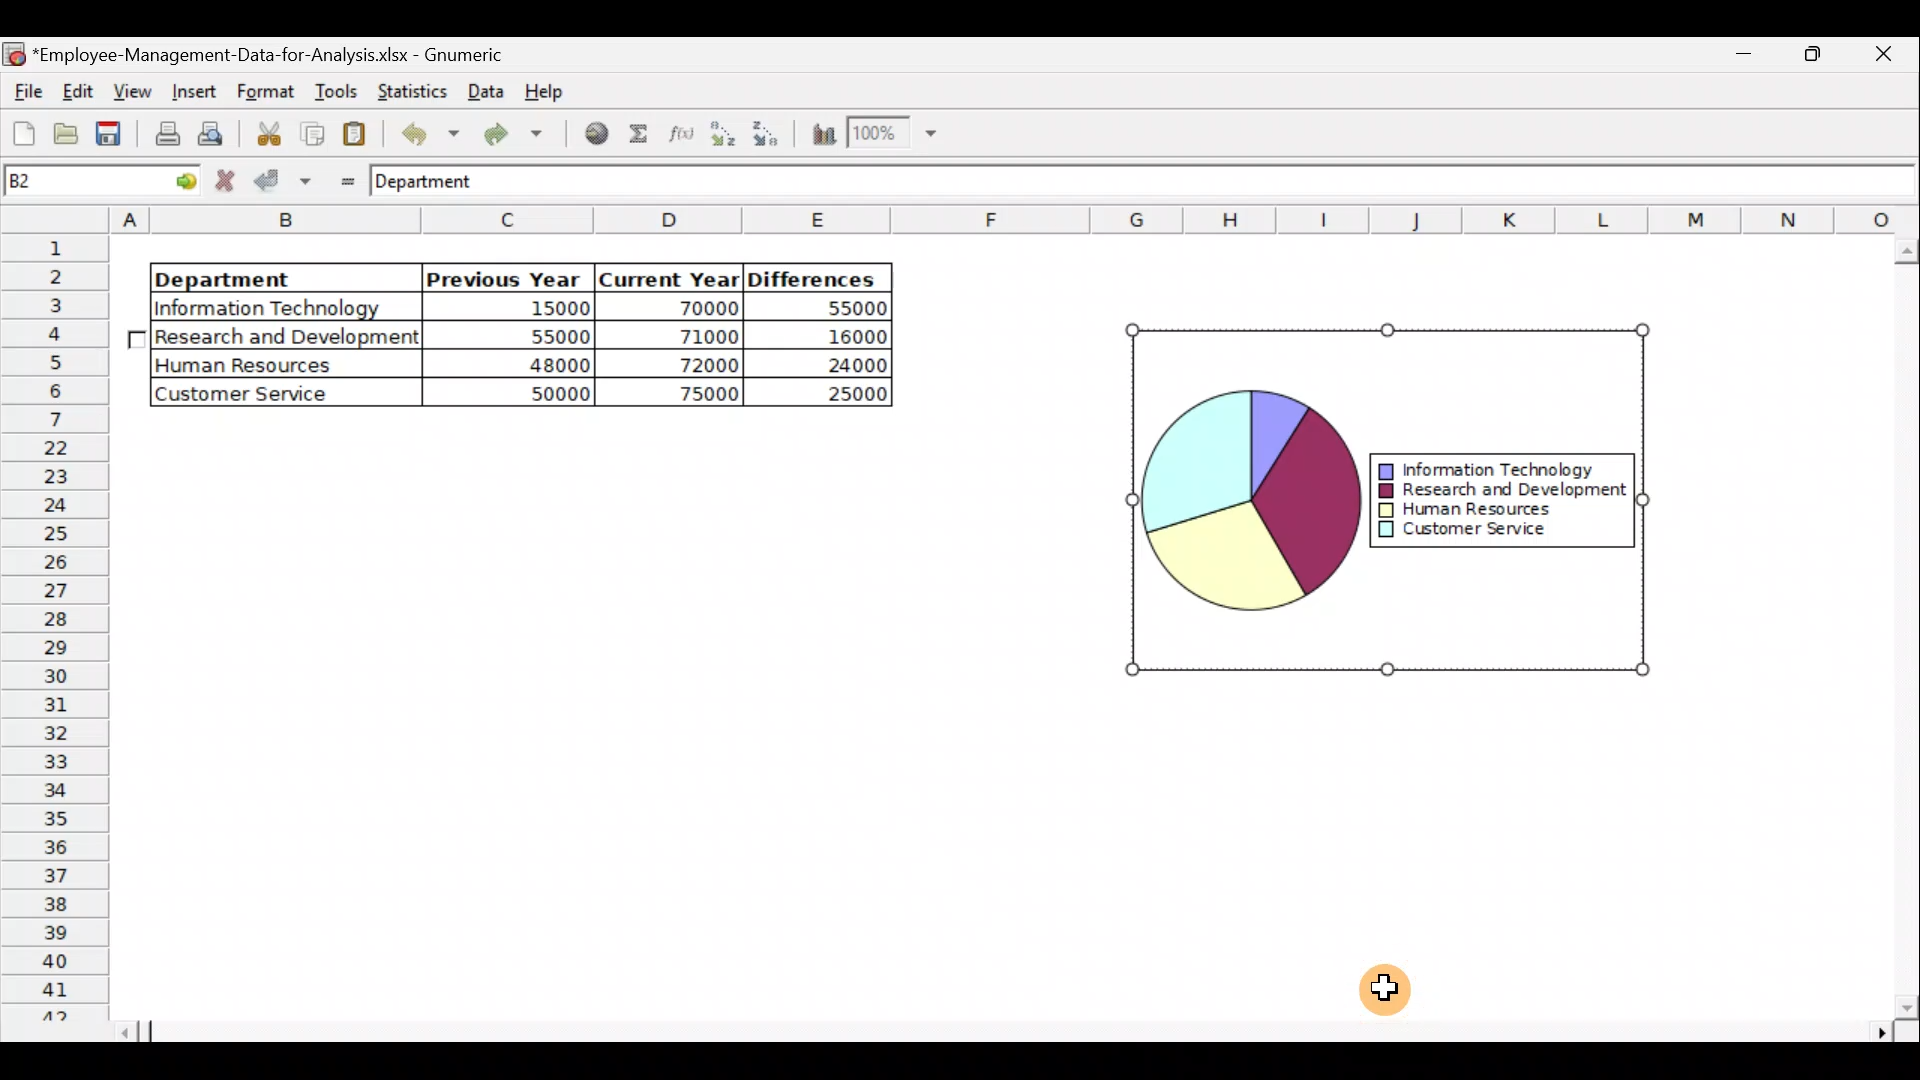 This screenshot has width=1920, height=1080. I want to click on Gnumeric logo, so click(14, 53).